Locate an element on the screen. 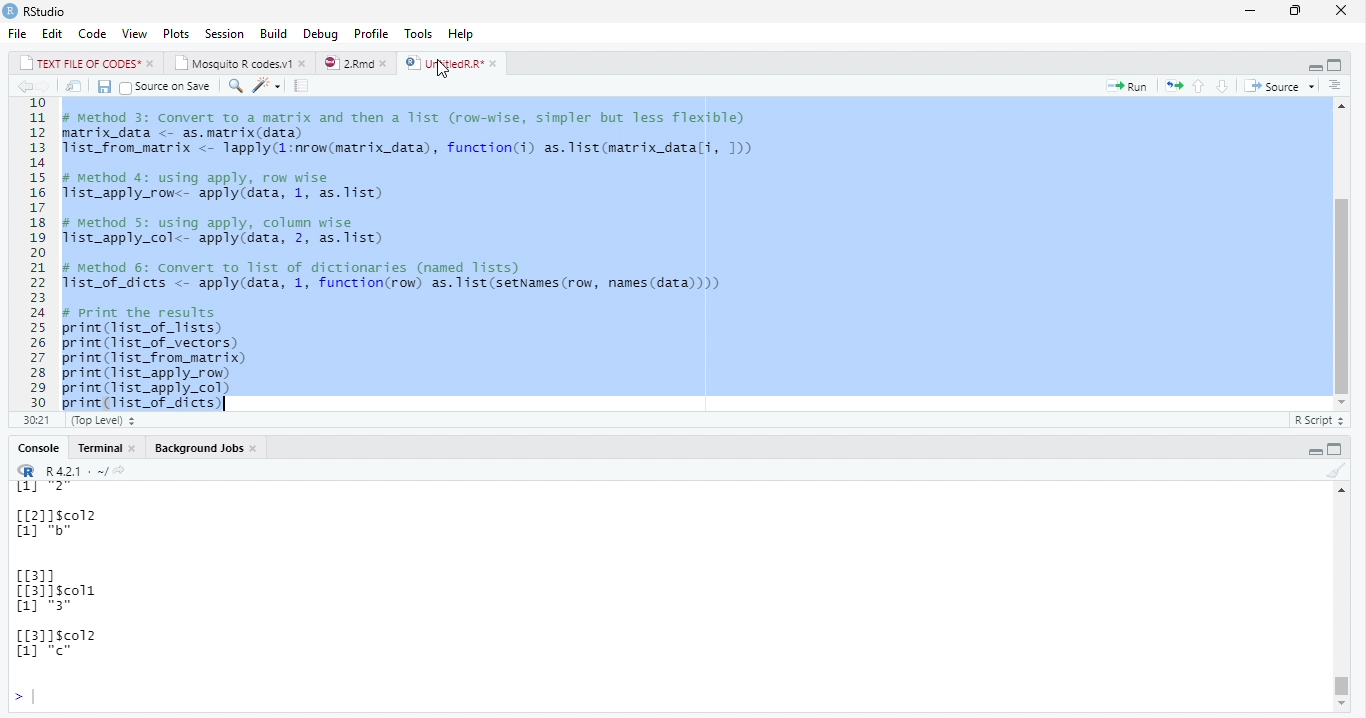  UntitiedR.R* is located at coordinates (454, 63).